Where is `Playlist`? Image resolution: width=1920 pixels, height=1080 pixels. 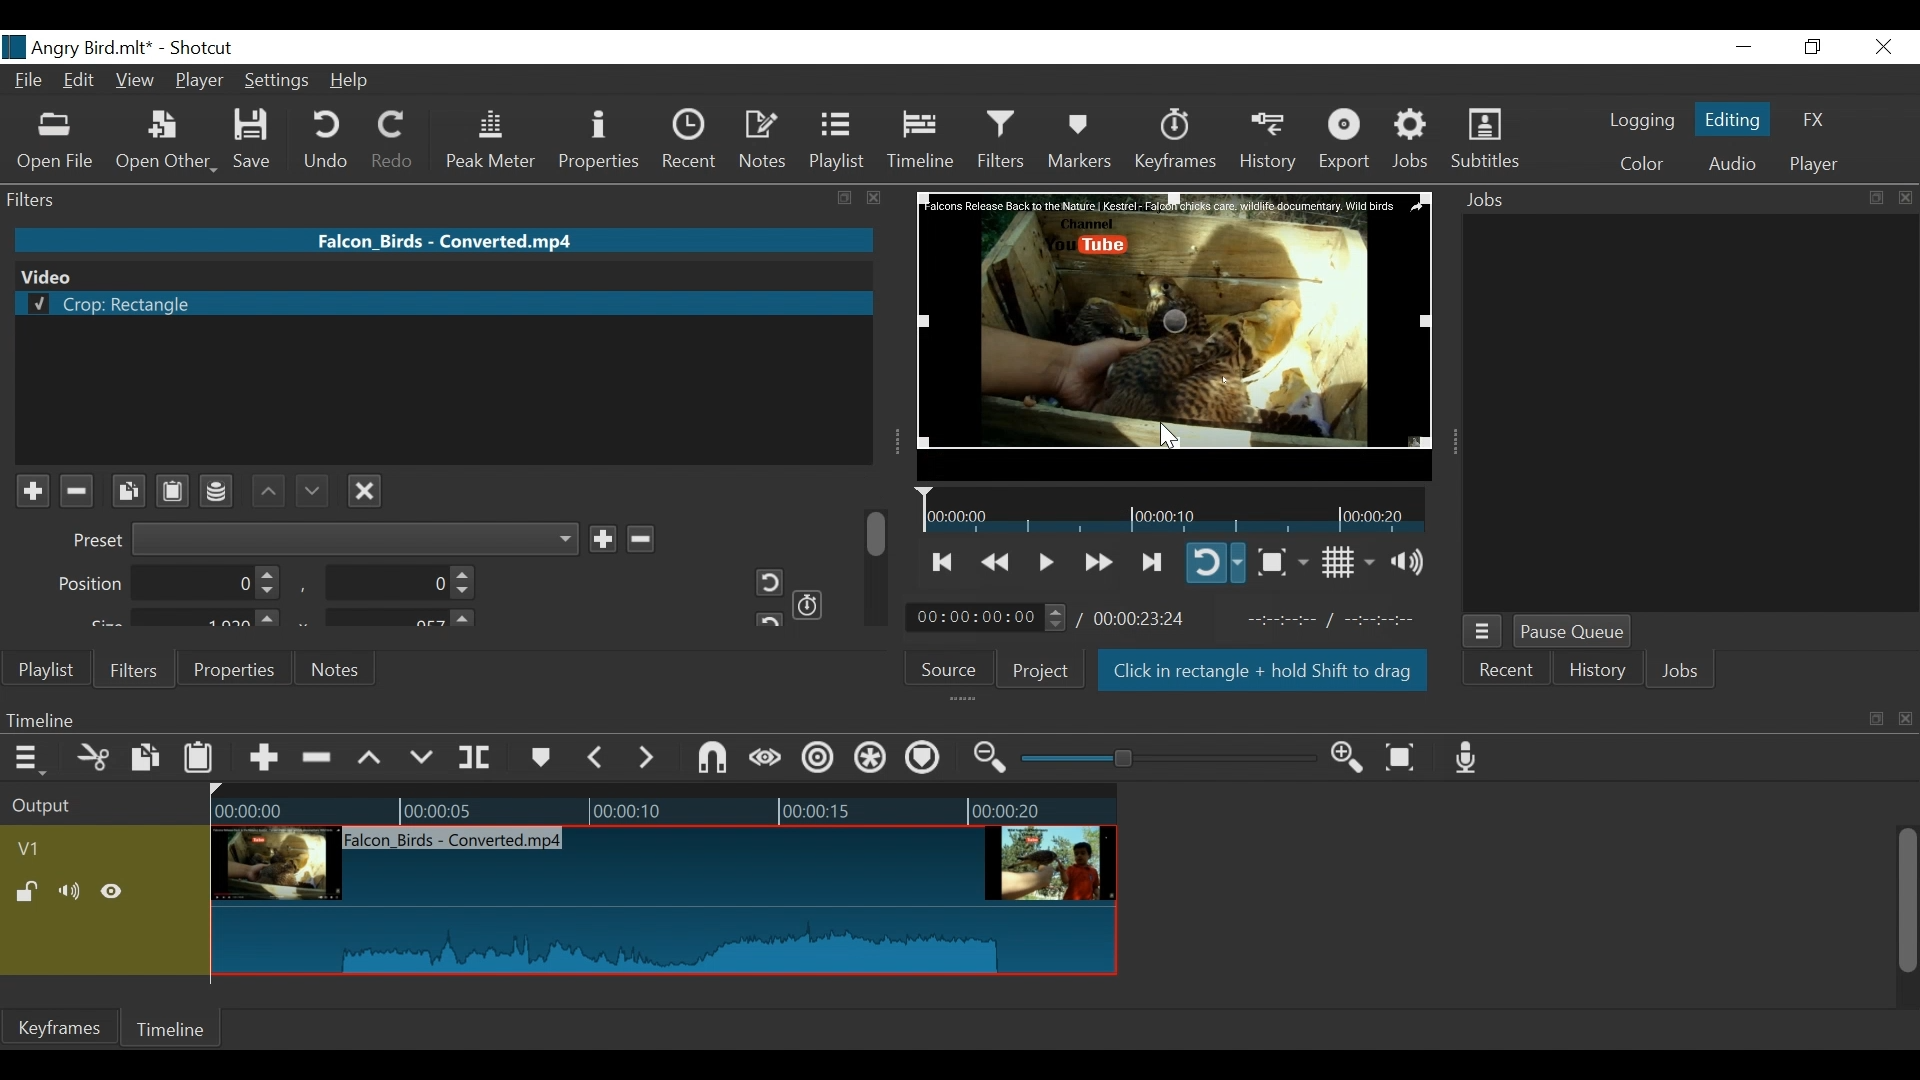 Playlist is located at coordinates (837, 140).